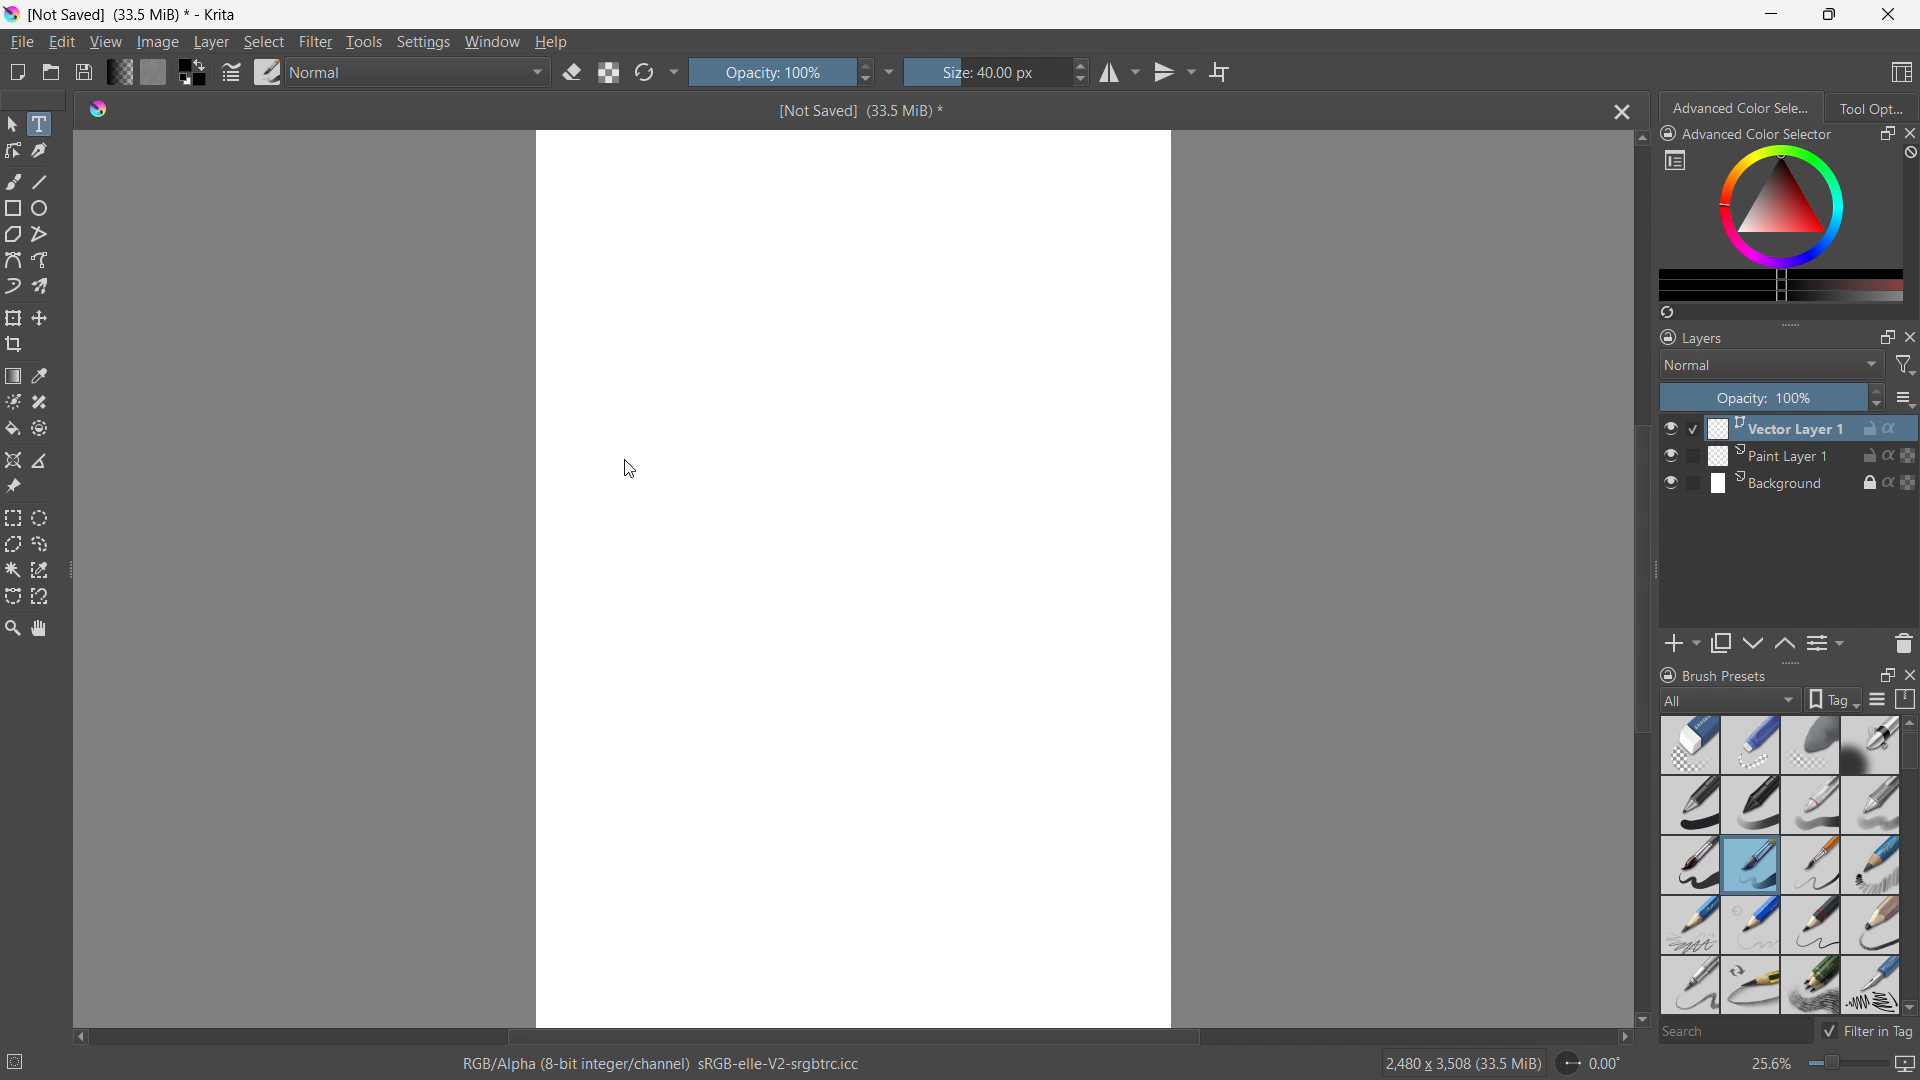  Describe the element at coordinates (1789, 664) in the screenshot. I see `resize ` at that location.